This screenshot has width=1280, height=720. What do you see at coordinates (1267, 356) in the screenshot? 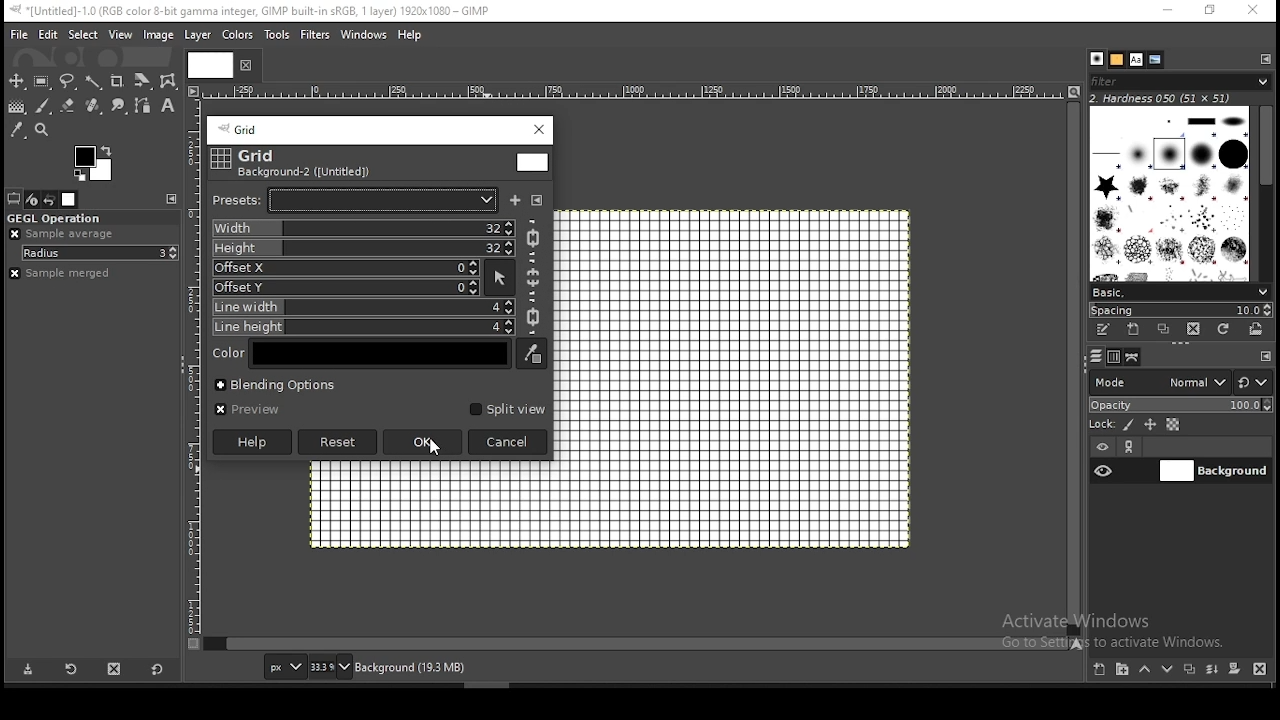
I see `cinfigure this tab` at bounding box center [1267, 356].